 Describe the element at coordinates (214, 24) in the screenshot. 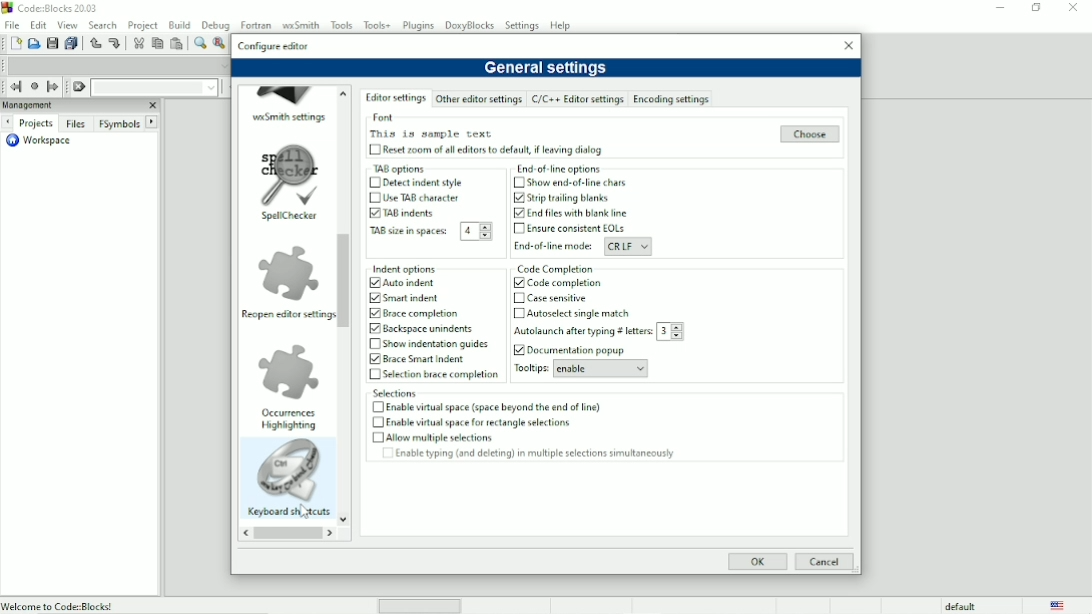

I see `Debug` at that location.